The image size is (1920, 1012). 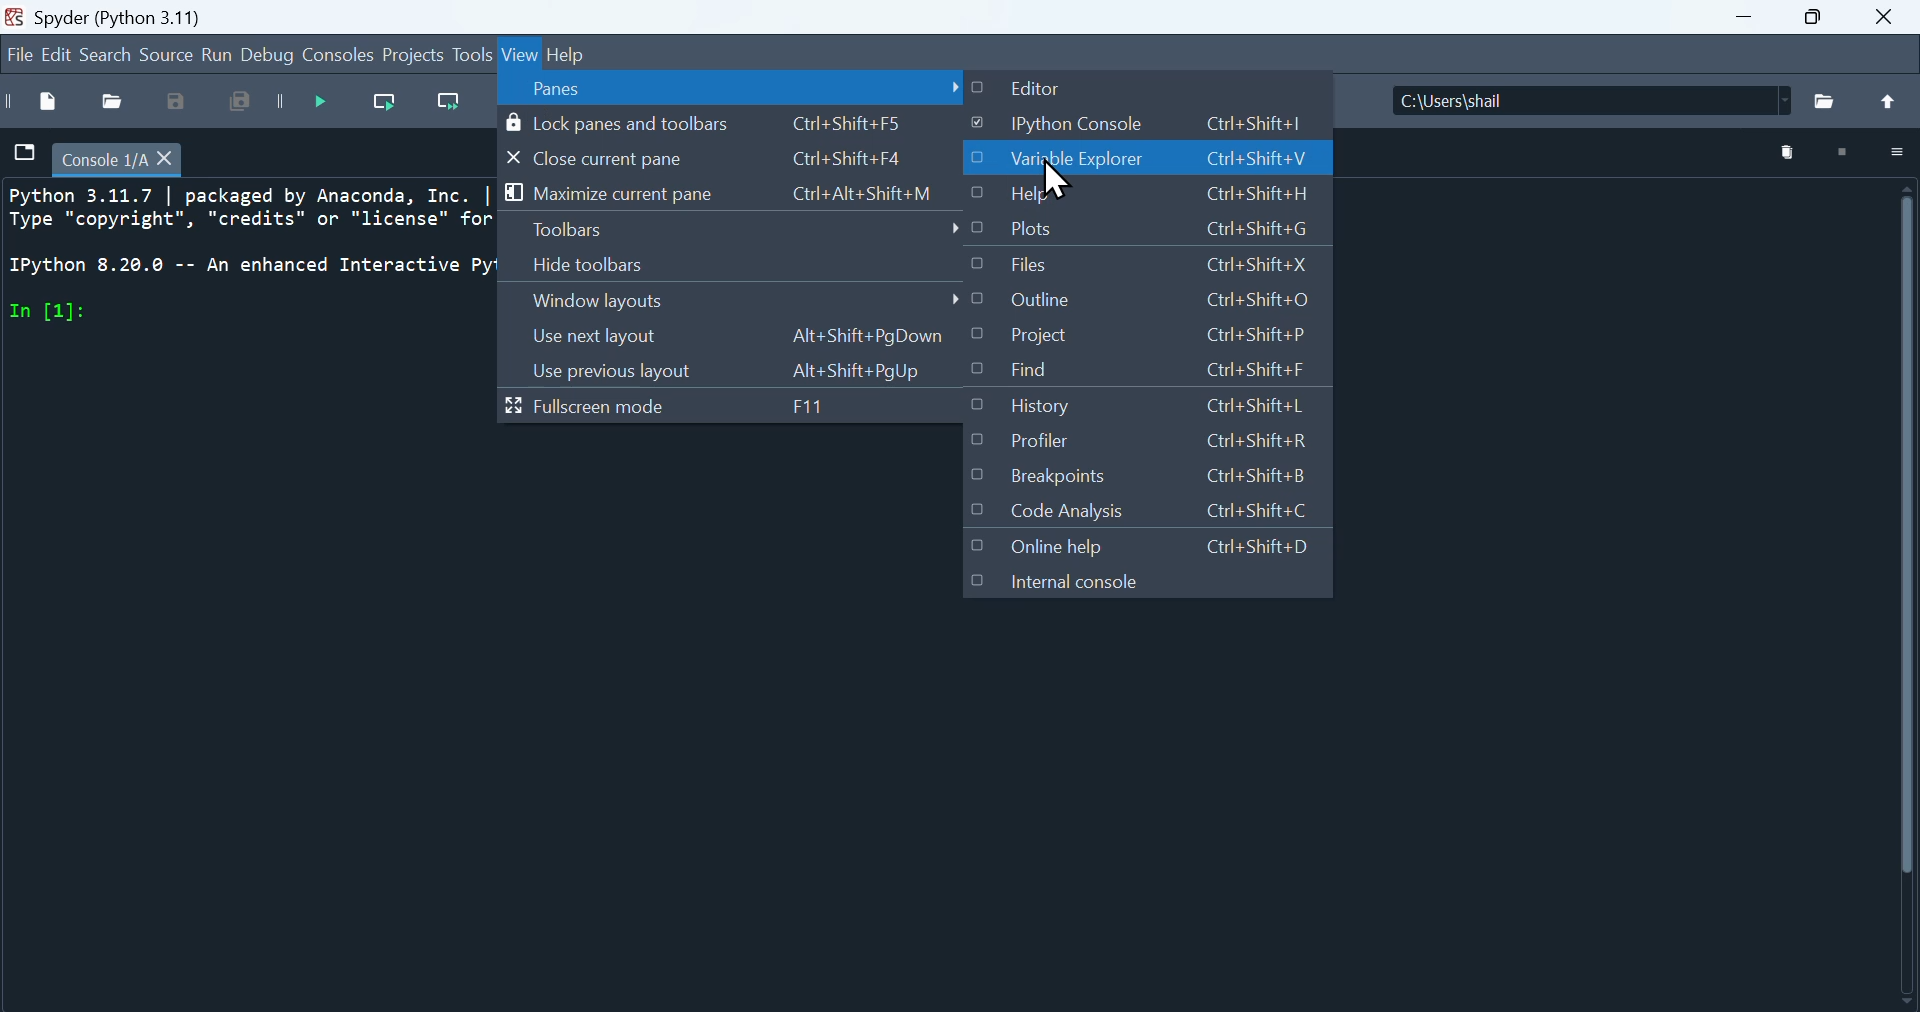 What do you see at coordinates (1156, 441) in the screenshot?
I see `Profiler` at bounding box center [1156, 441].